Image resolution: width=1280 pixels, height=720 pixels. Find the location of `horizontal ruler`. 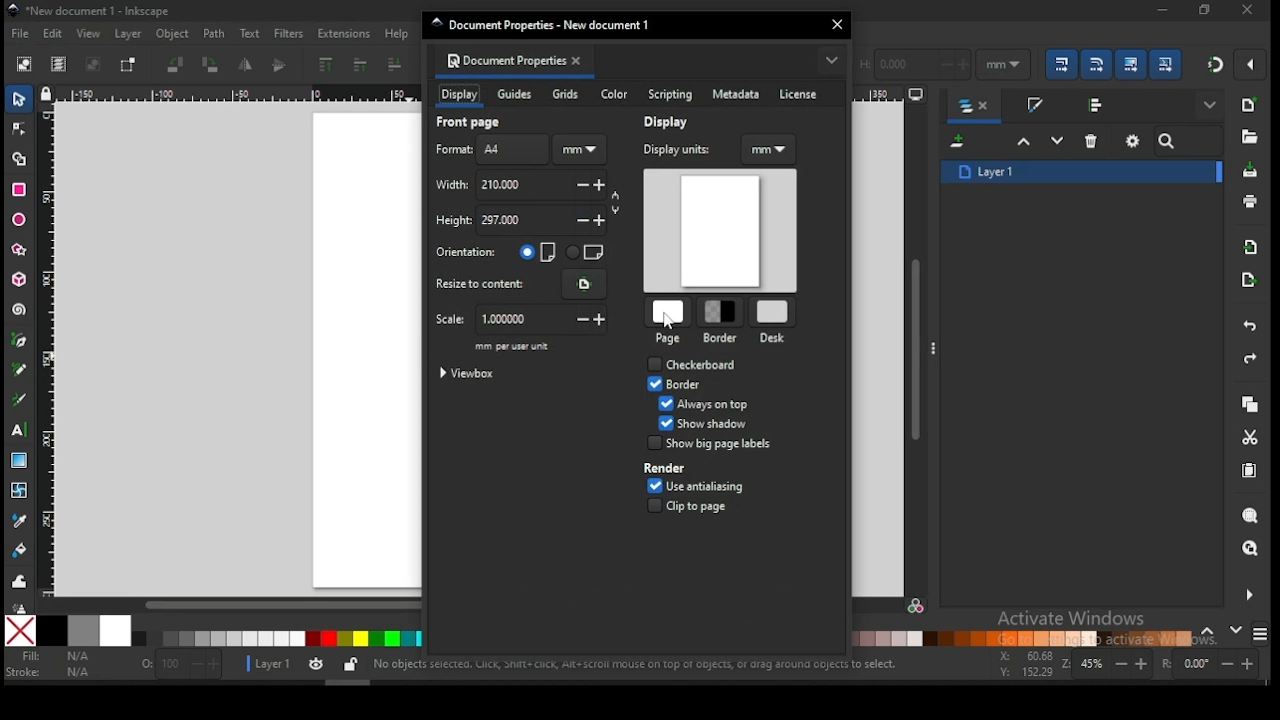

horizontal ruler is located at coordinates (236, 96).